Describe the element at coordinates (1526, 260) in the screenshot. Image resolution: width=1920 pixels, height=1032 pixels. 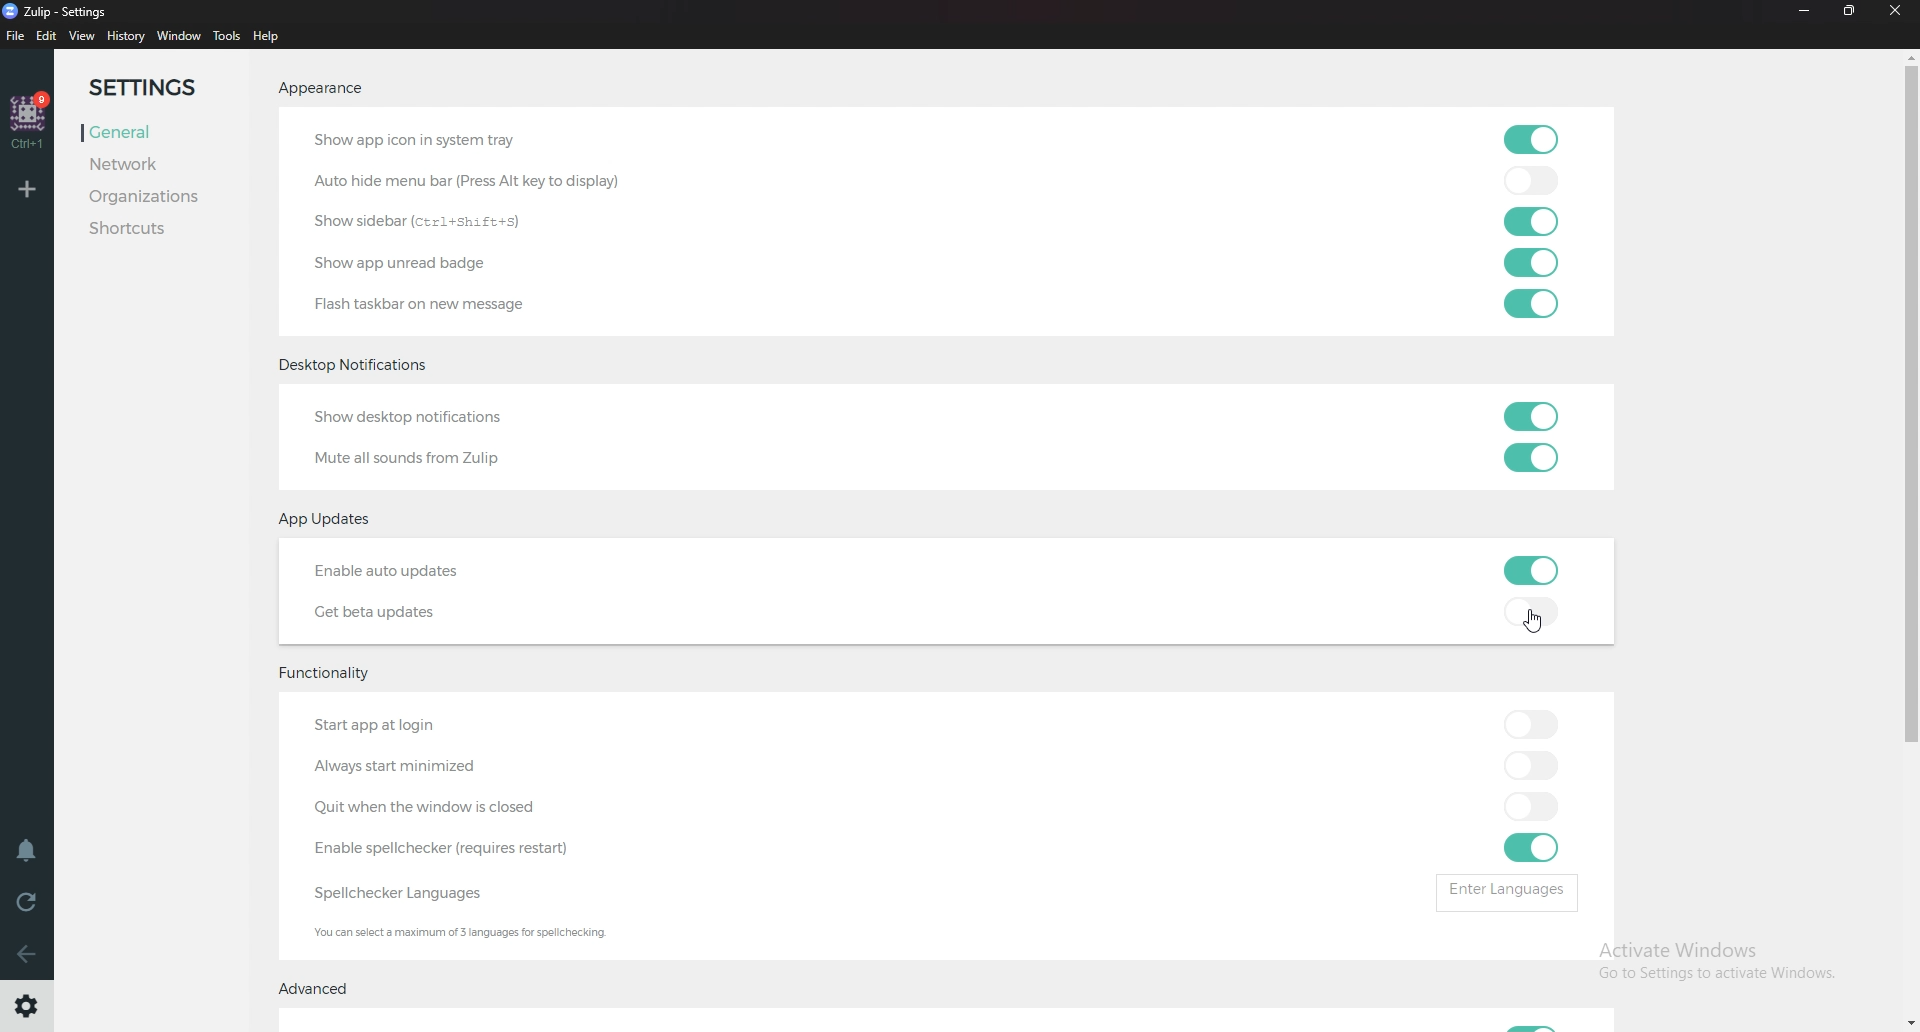
I see `toggle` at that location.